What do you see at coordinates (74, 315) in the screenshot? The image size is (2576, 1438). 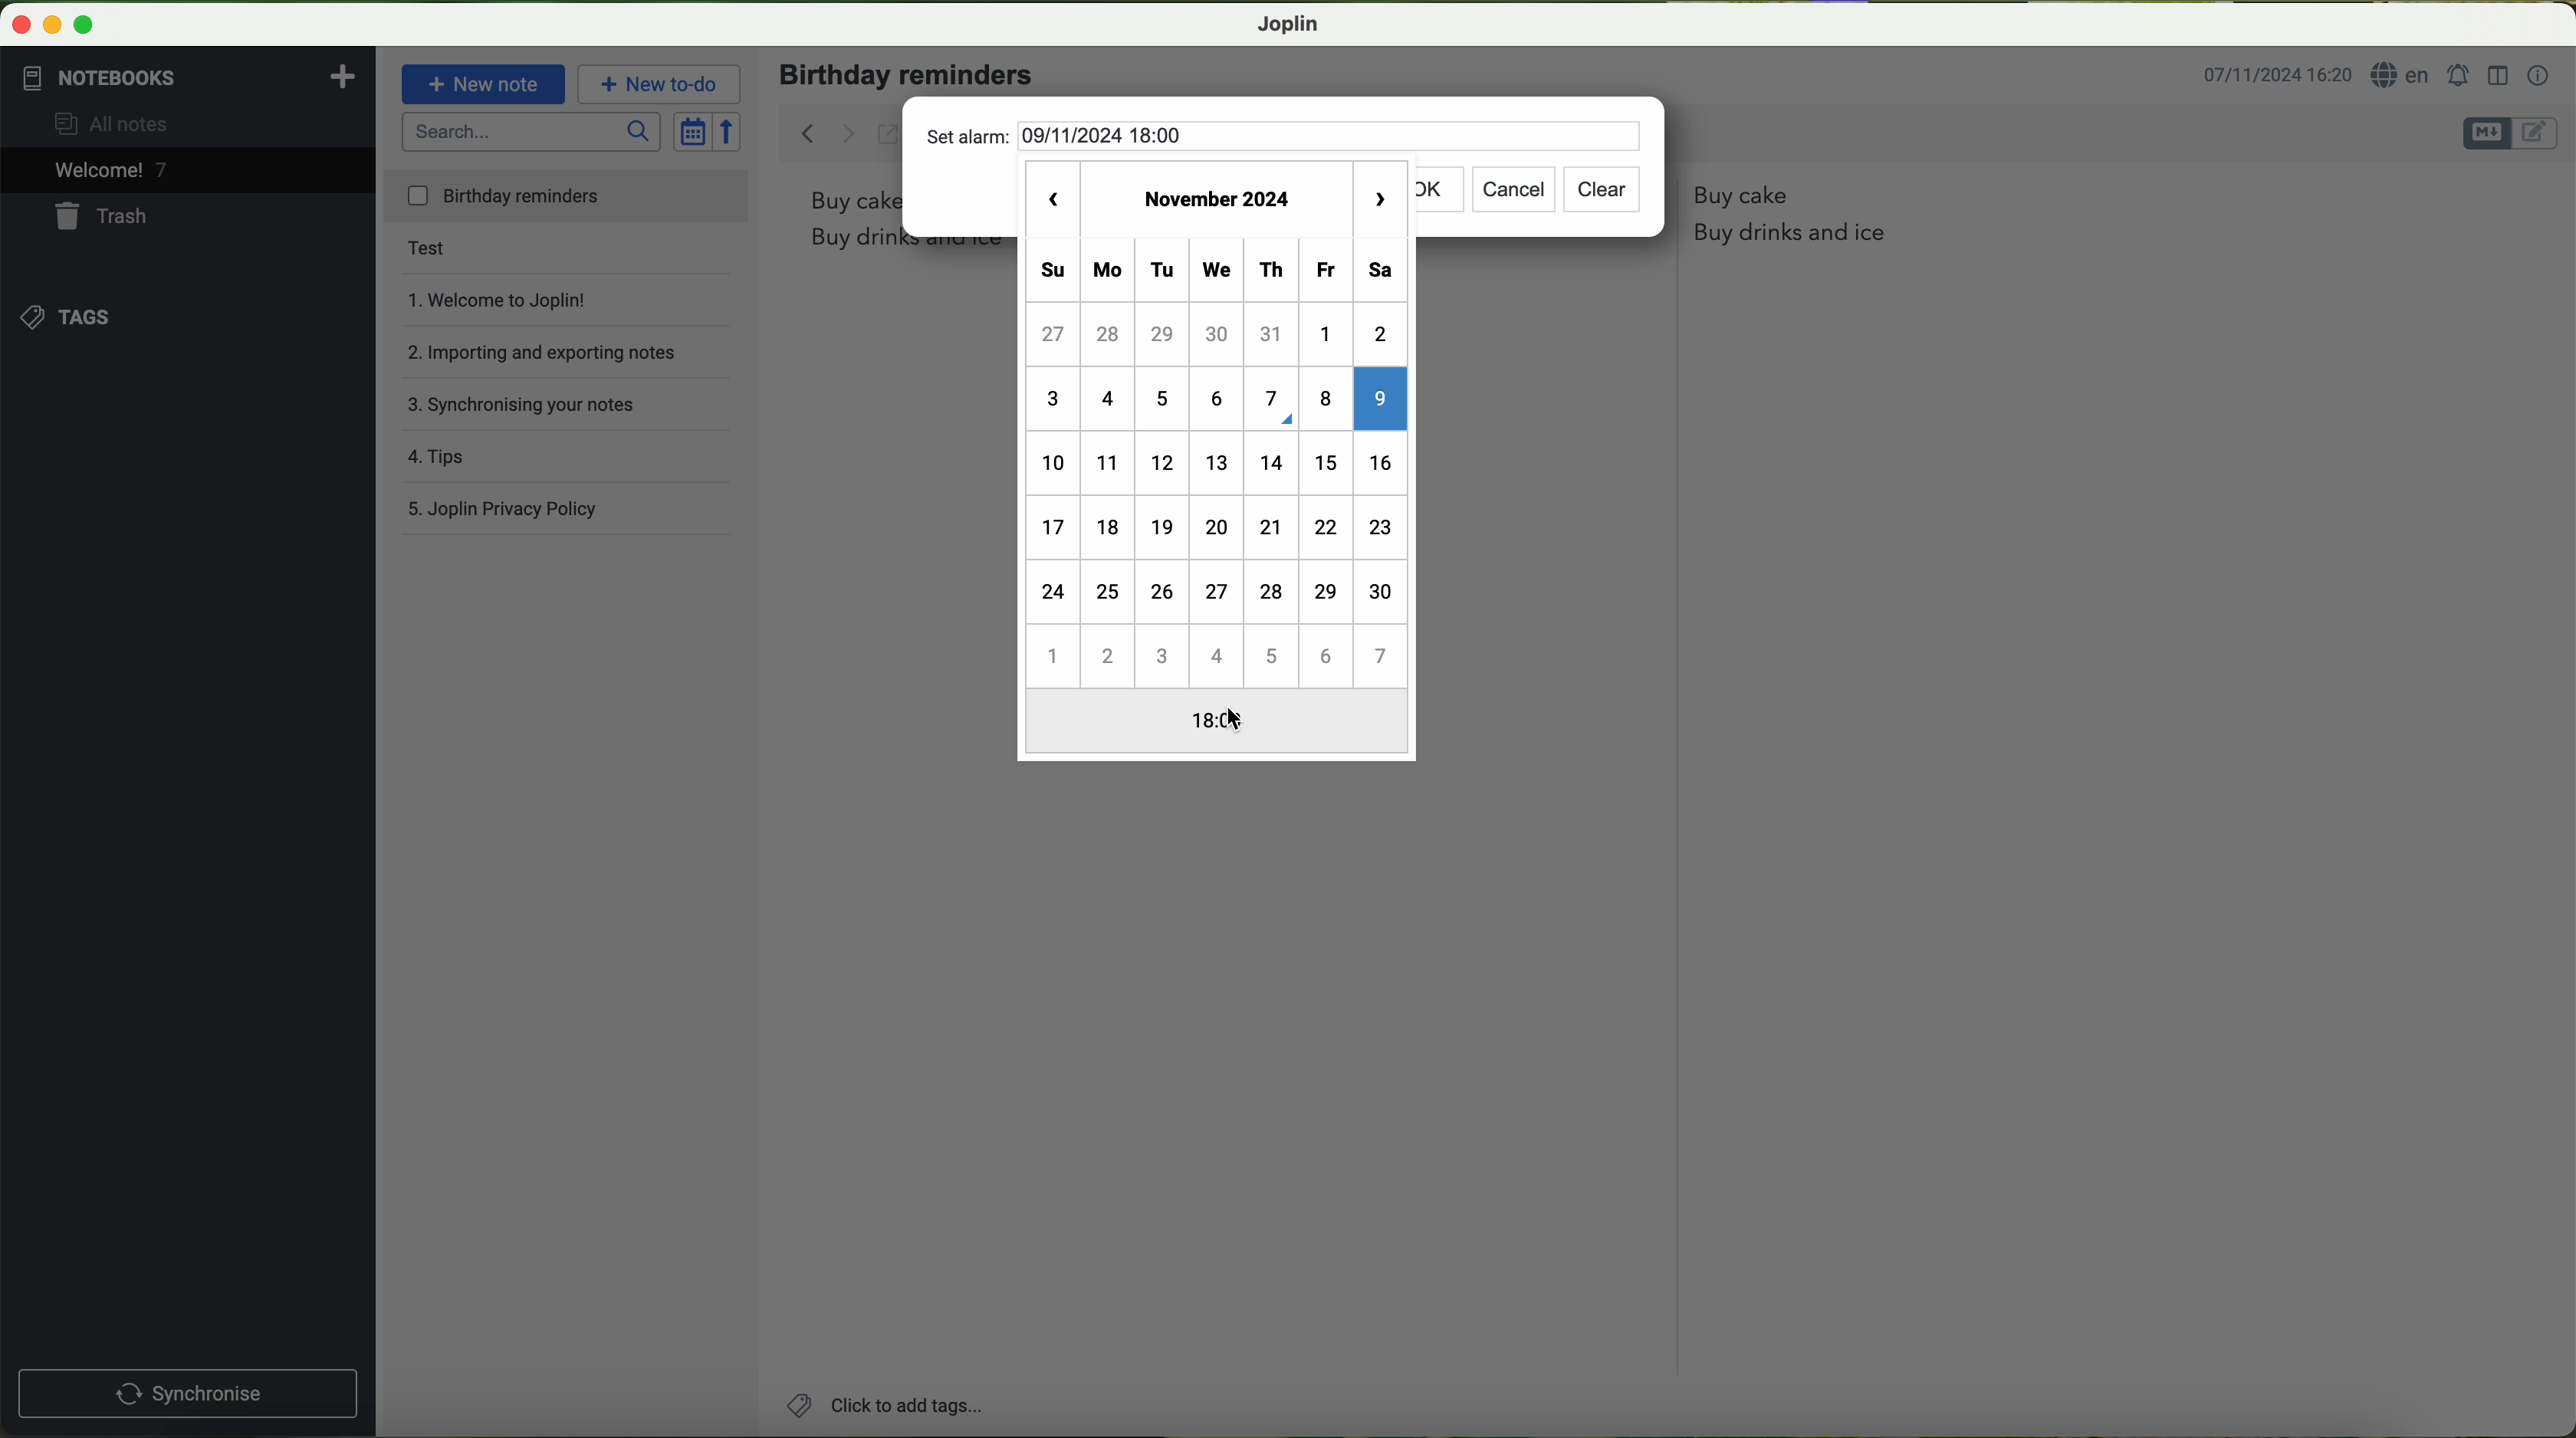 I see `tags` at bounding box center [74, 315].